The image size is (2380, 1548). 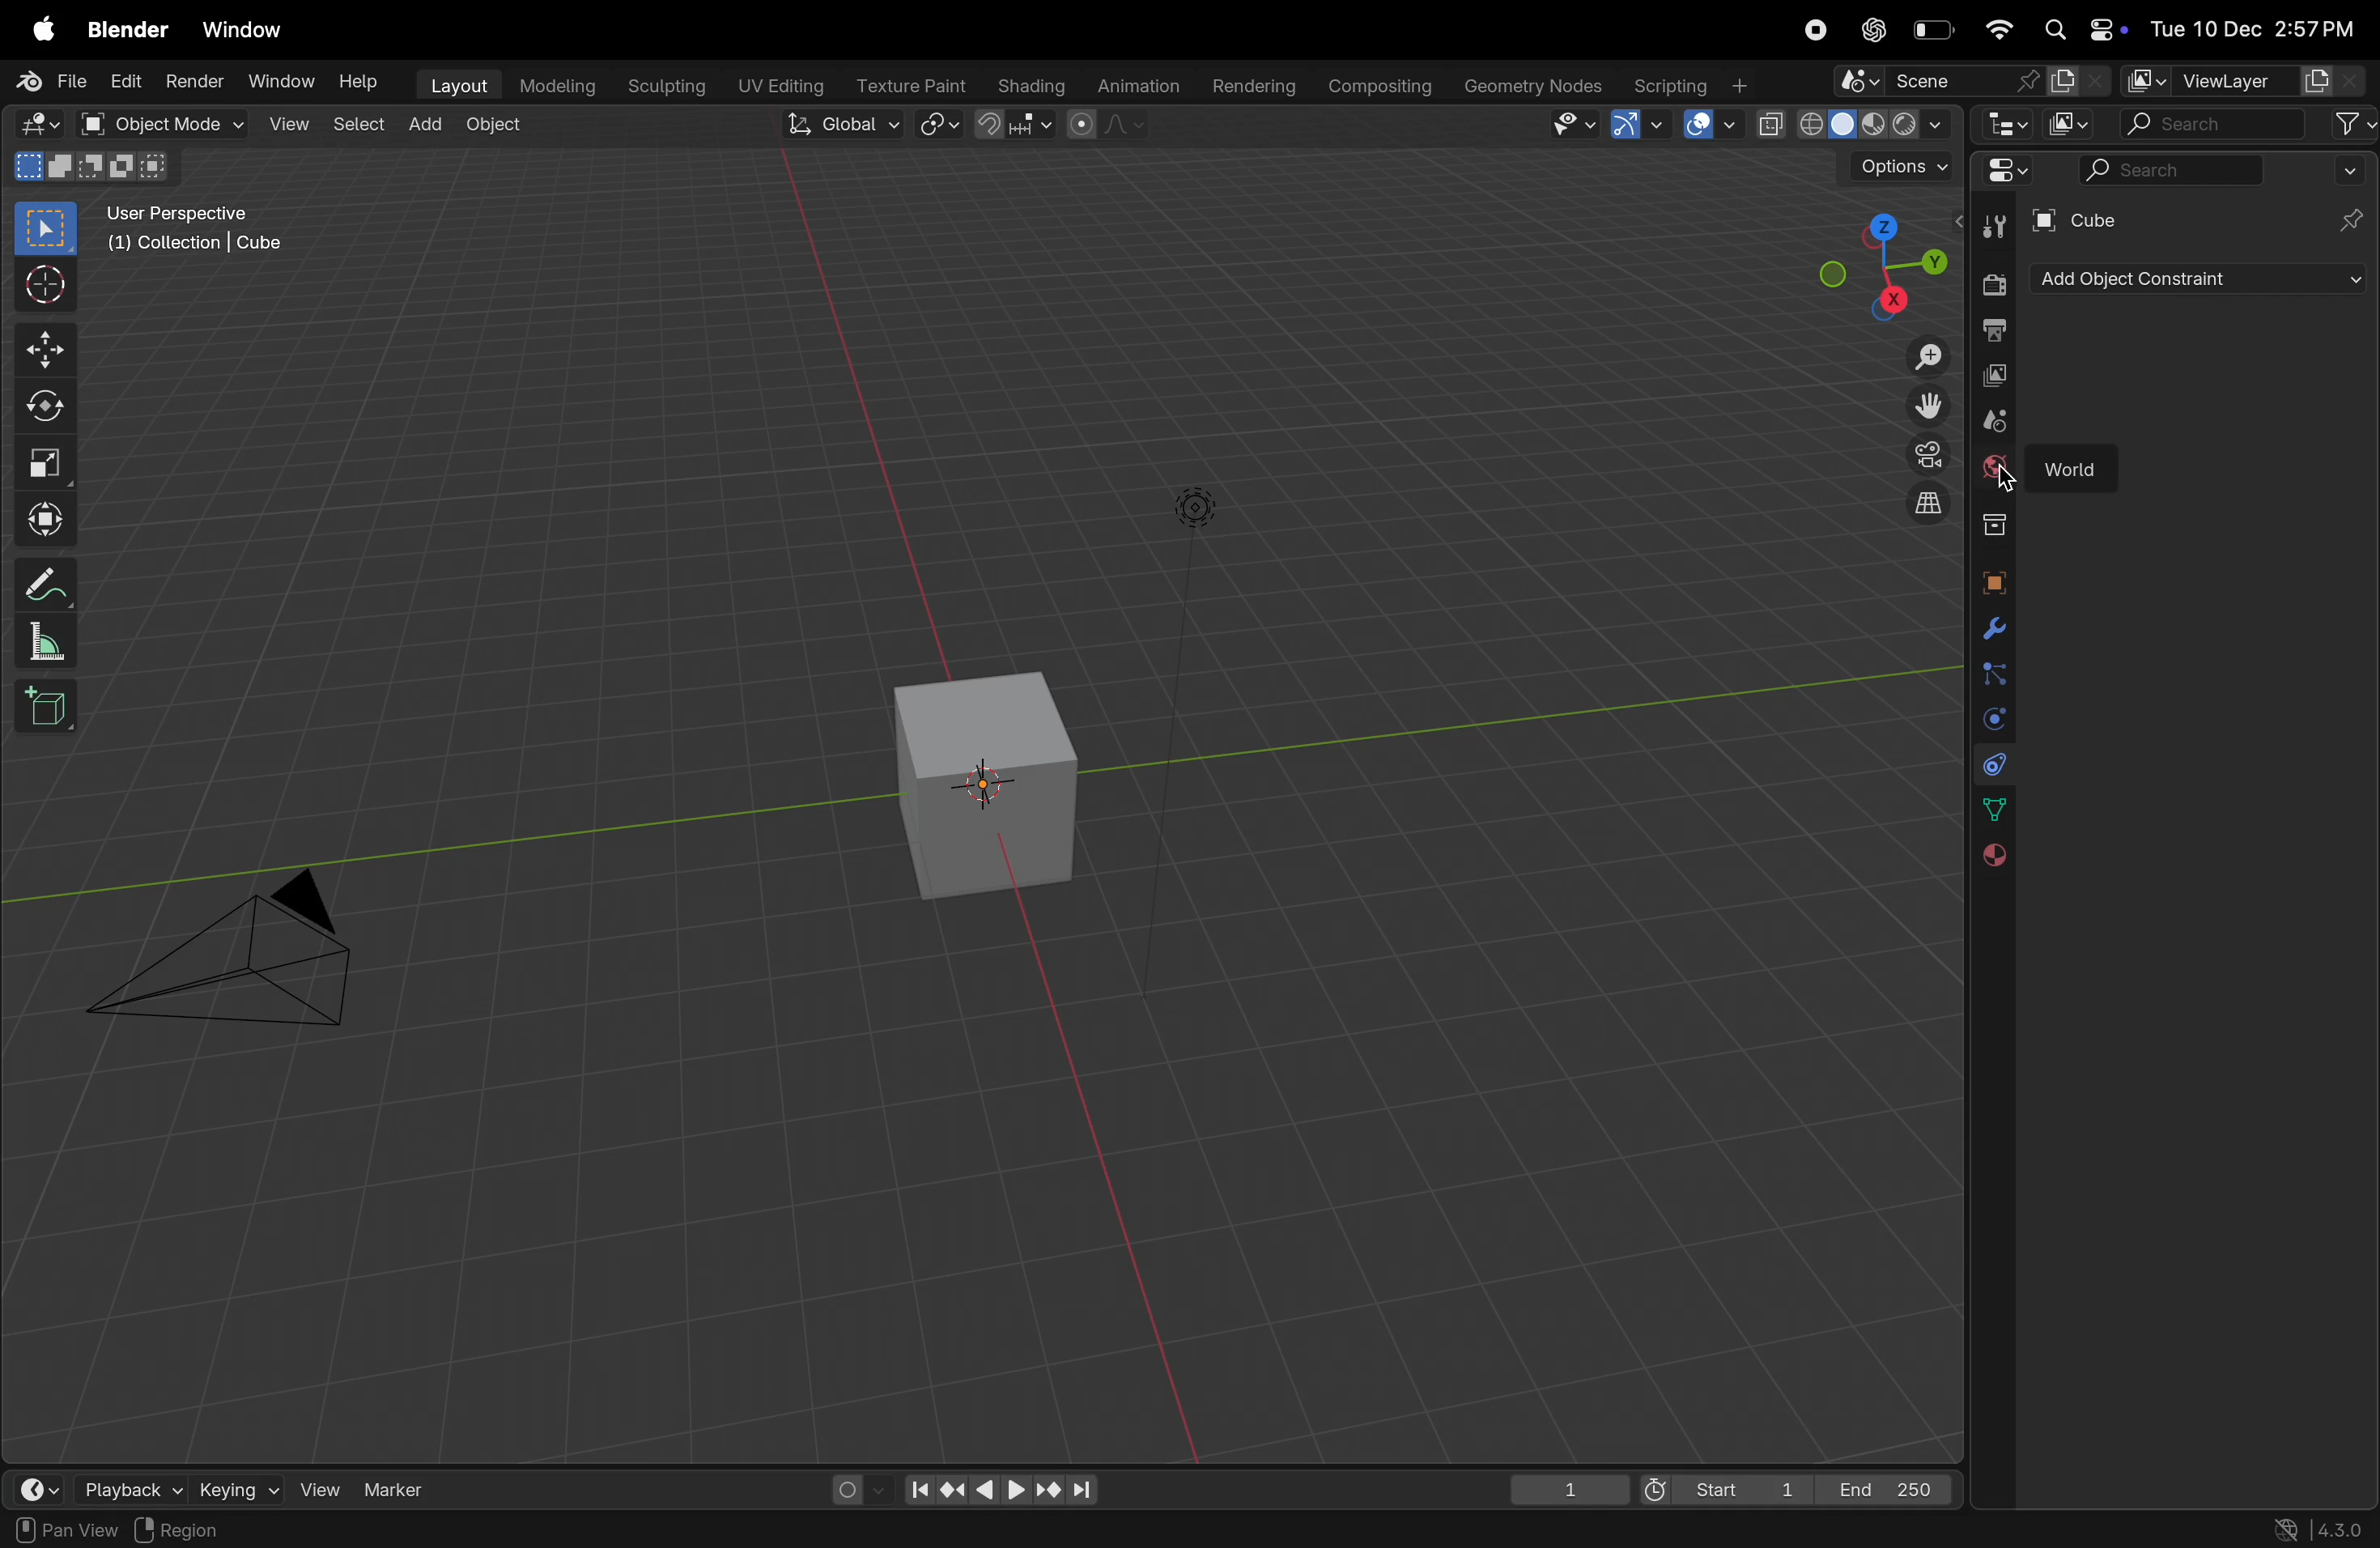 What do you see at coordinates (1998, 31) in the screenshot?
I see `Wifi` at bounding box center [1998, 31].